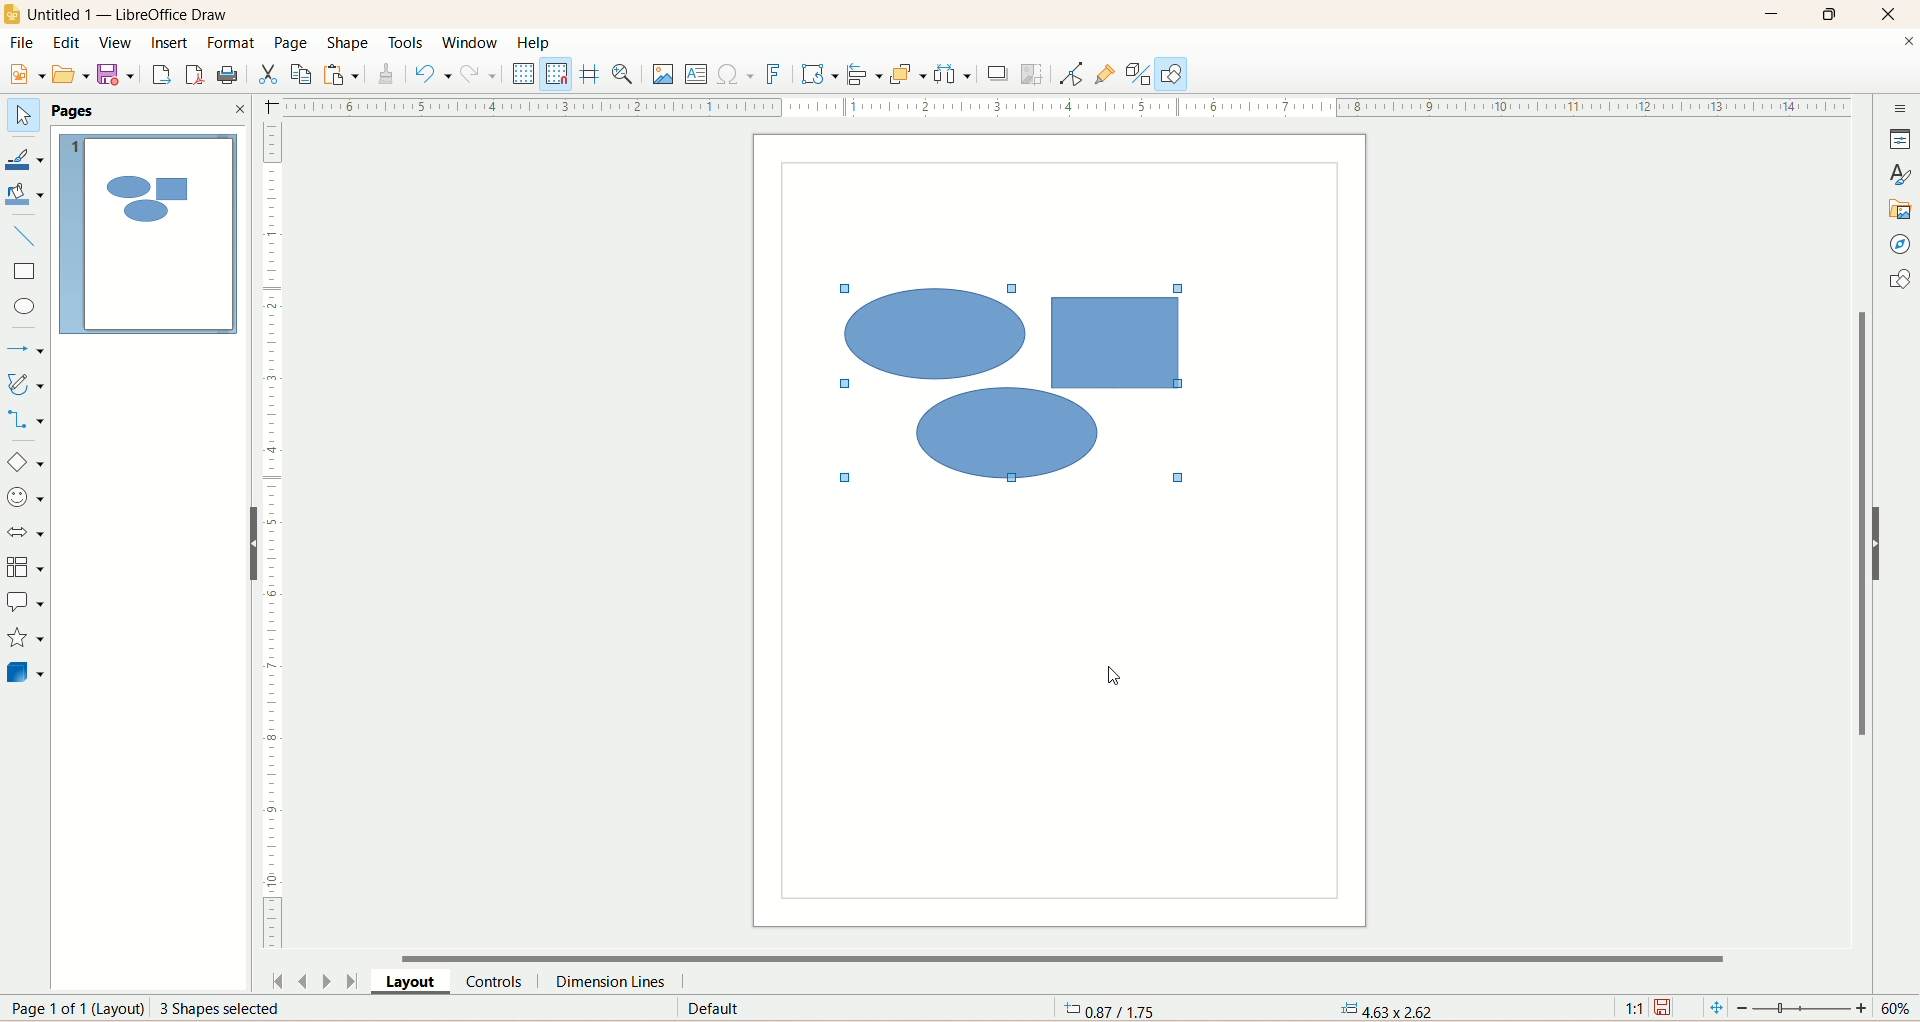 The image size is (1920, 1022). Describe the element at coordinates (233, 44) in the screenshot. I see `format` at that location.